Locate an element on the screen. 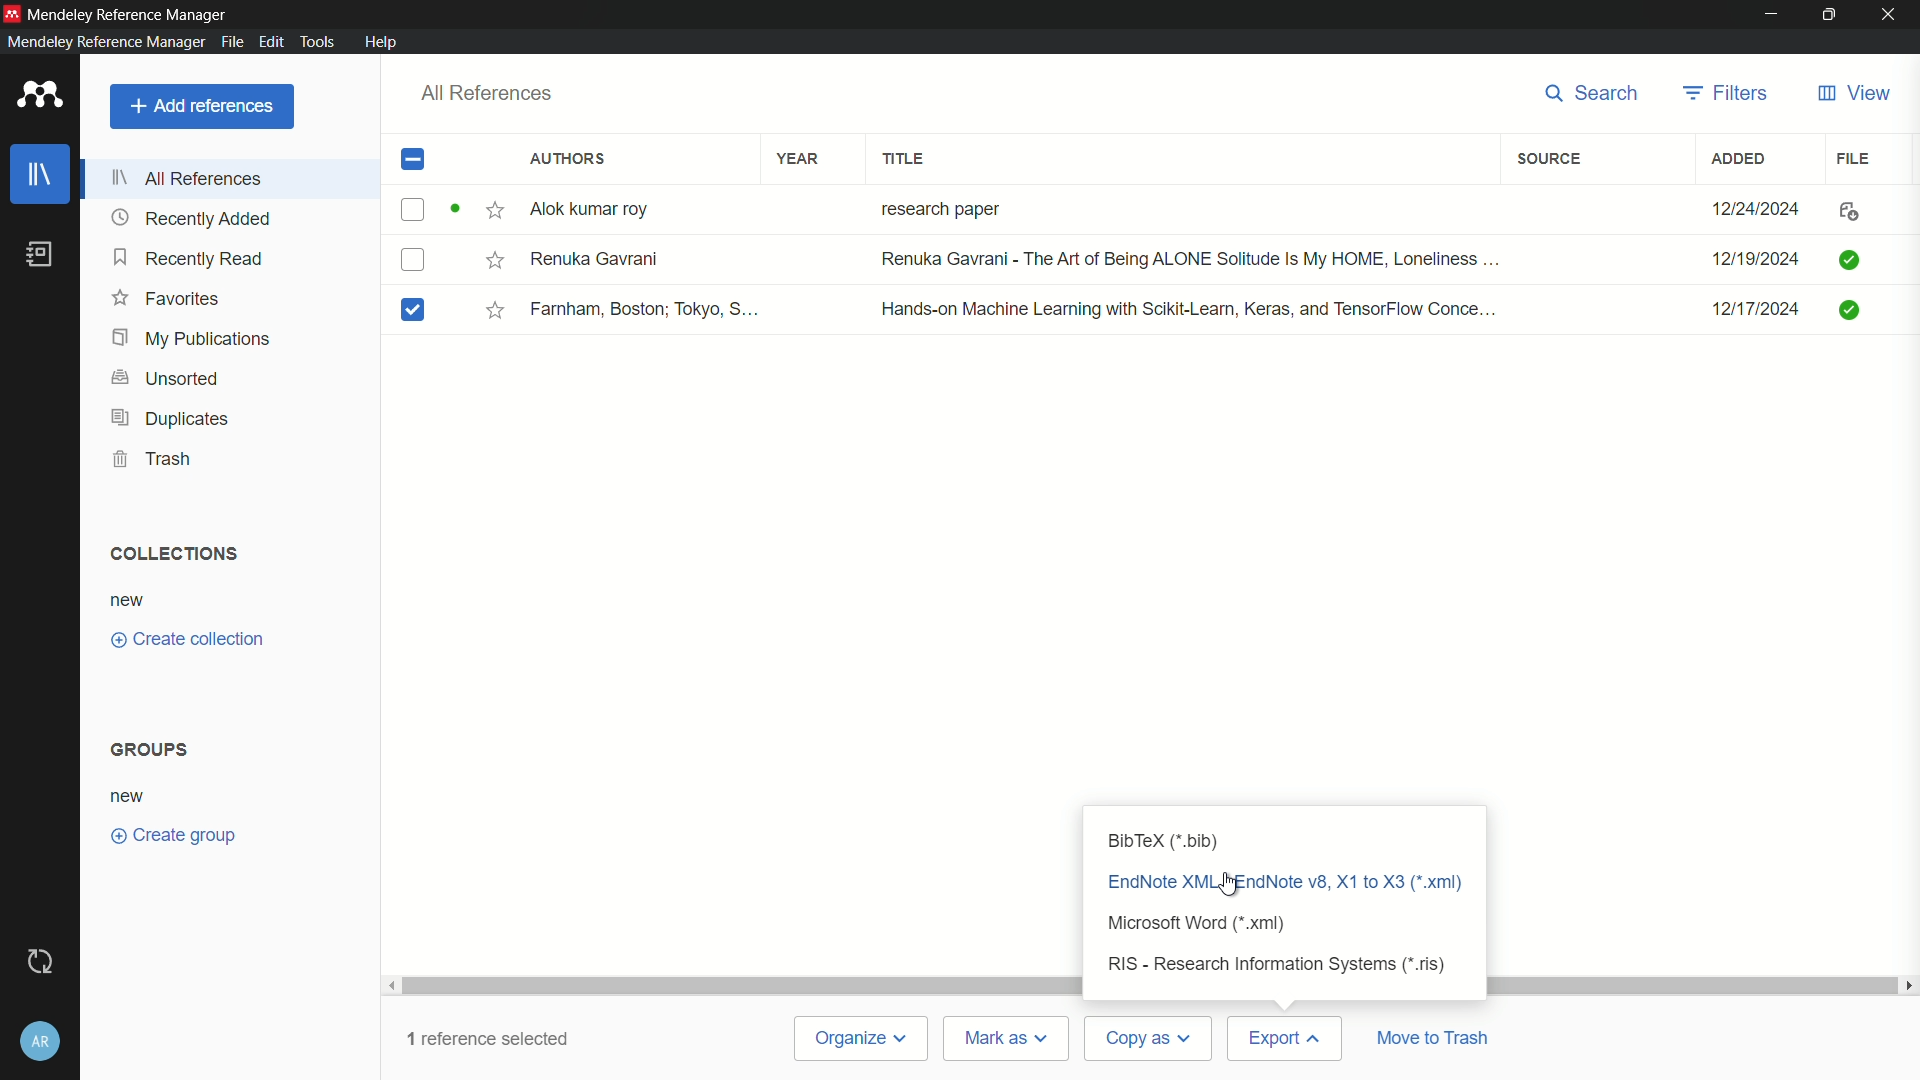 The width and height of the screenshot is (1920, 1080). checked checkbox is located at coordinates (412, 310).